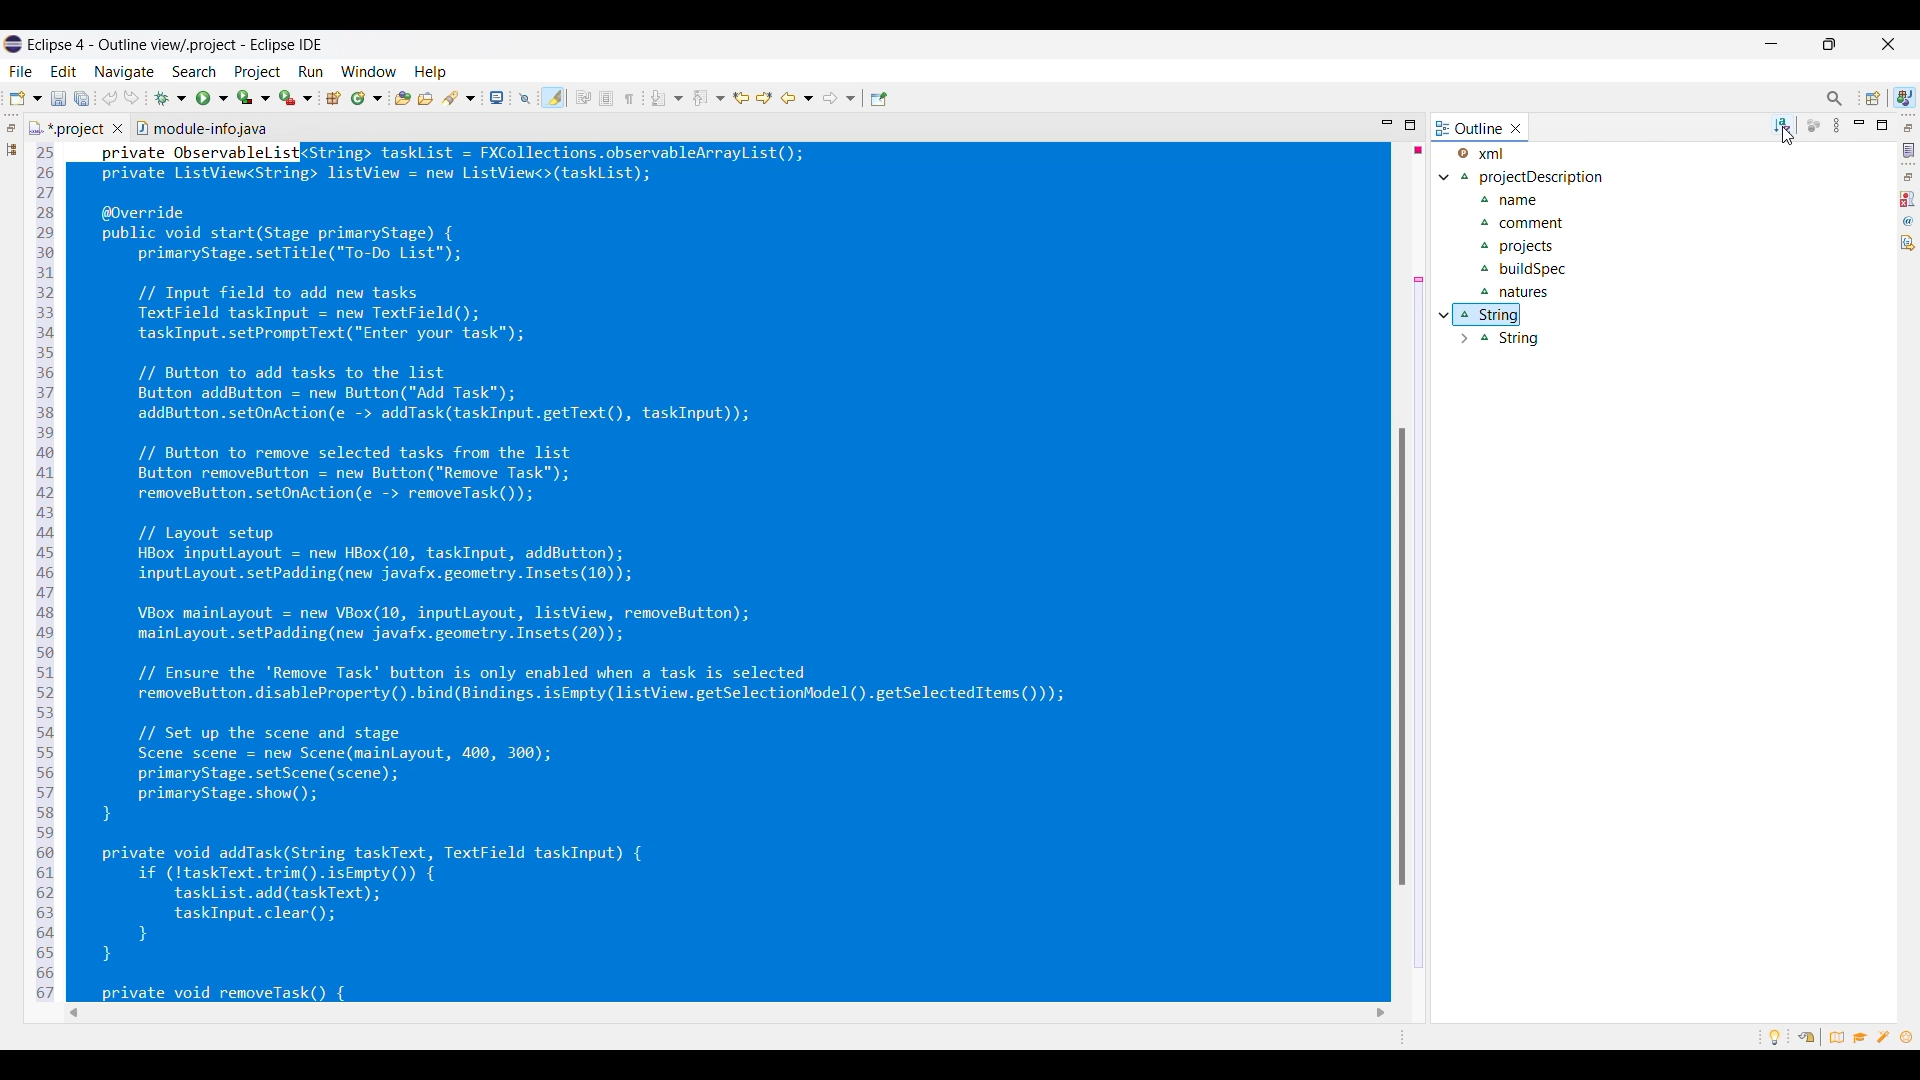 This screenshot has height=1080, width=1920. What do you see at coordinates (367, 98) in the screenshot?
I see `New Java class options` at bounding box center [367, 98].